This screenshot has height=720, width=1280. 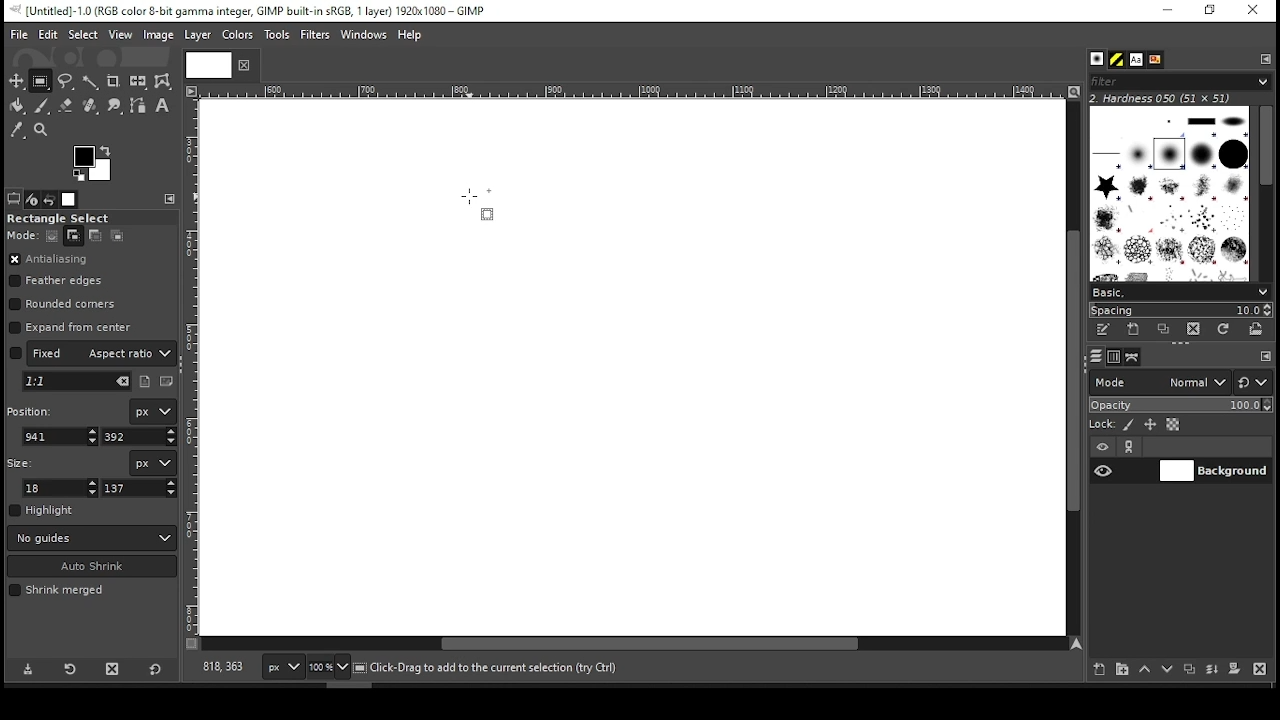 I want to click on help, so click(x=410, y=36).